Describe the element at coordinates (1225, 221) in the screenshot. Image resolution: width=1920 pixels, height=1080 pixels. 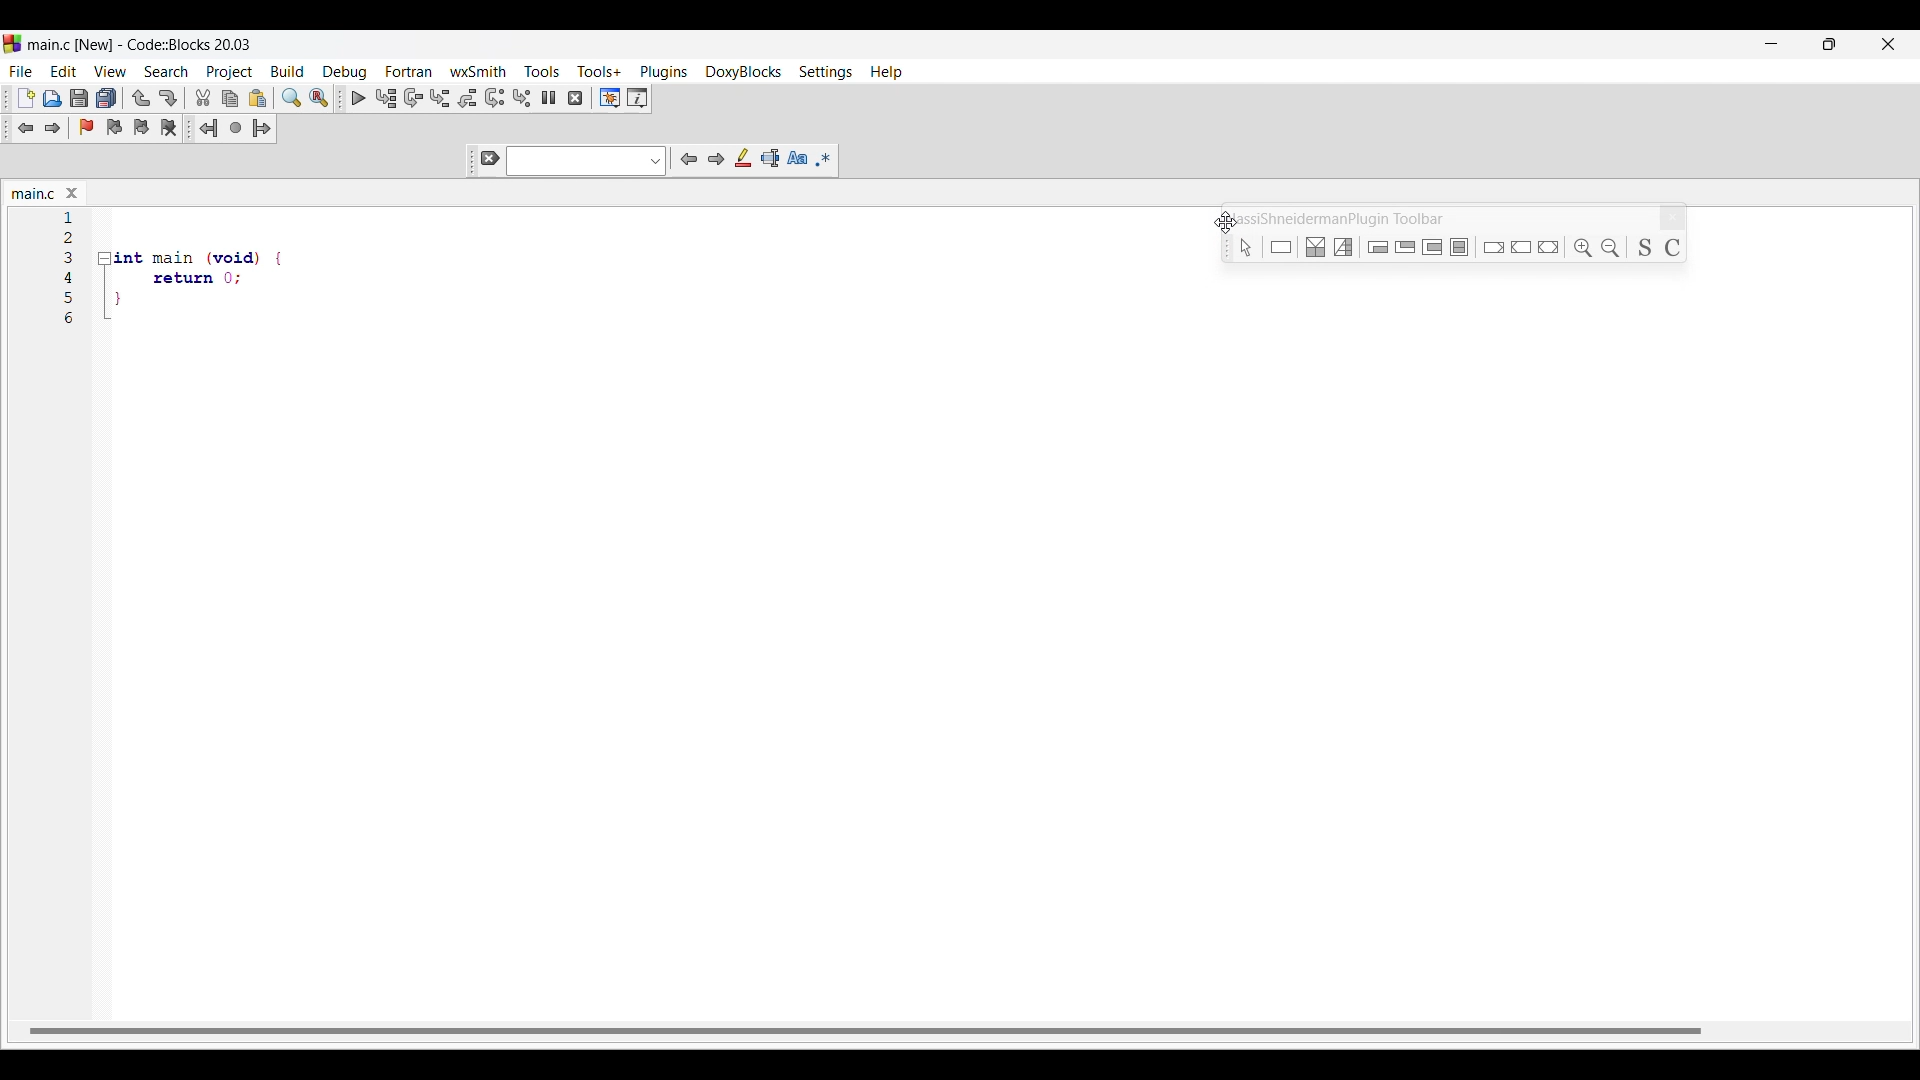
I see `Cursor position unchanged after dragging toolbar` at that location.